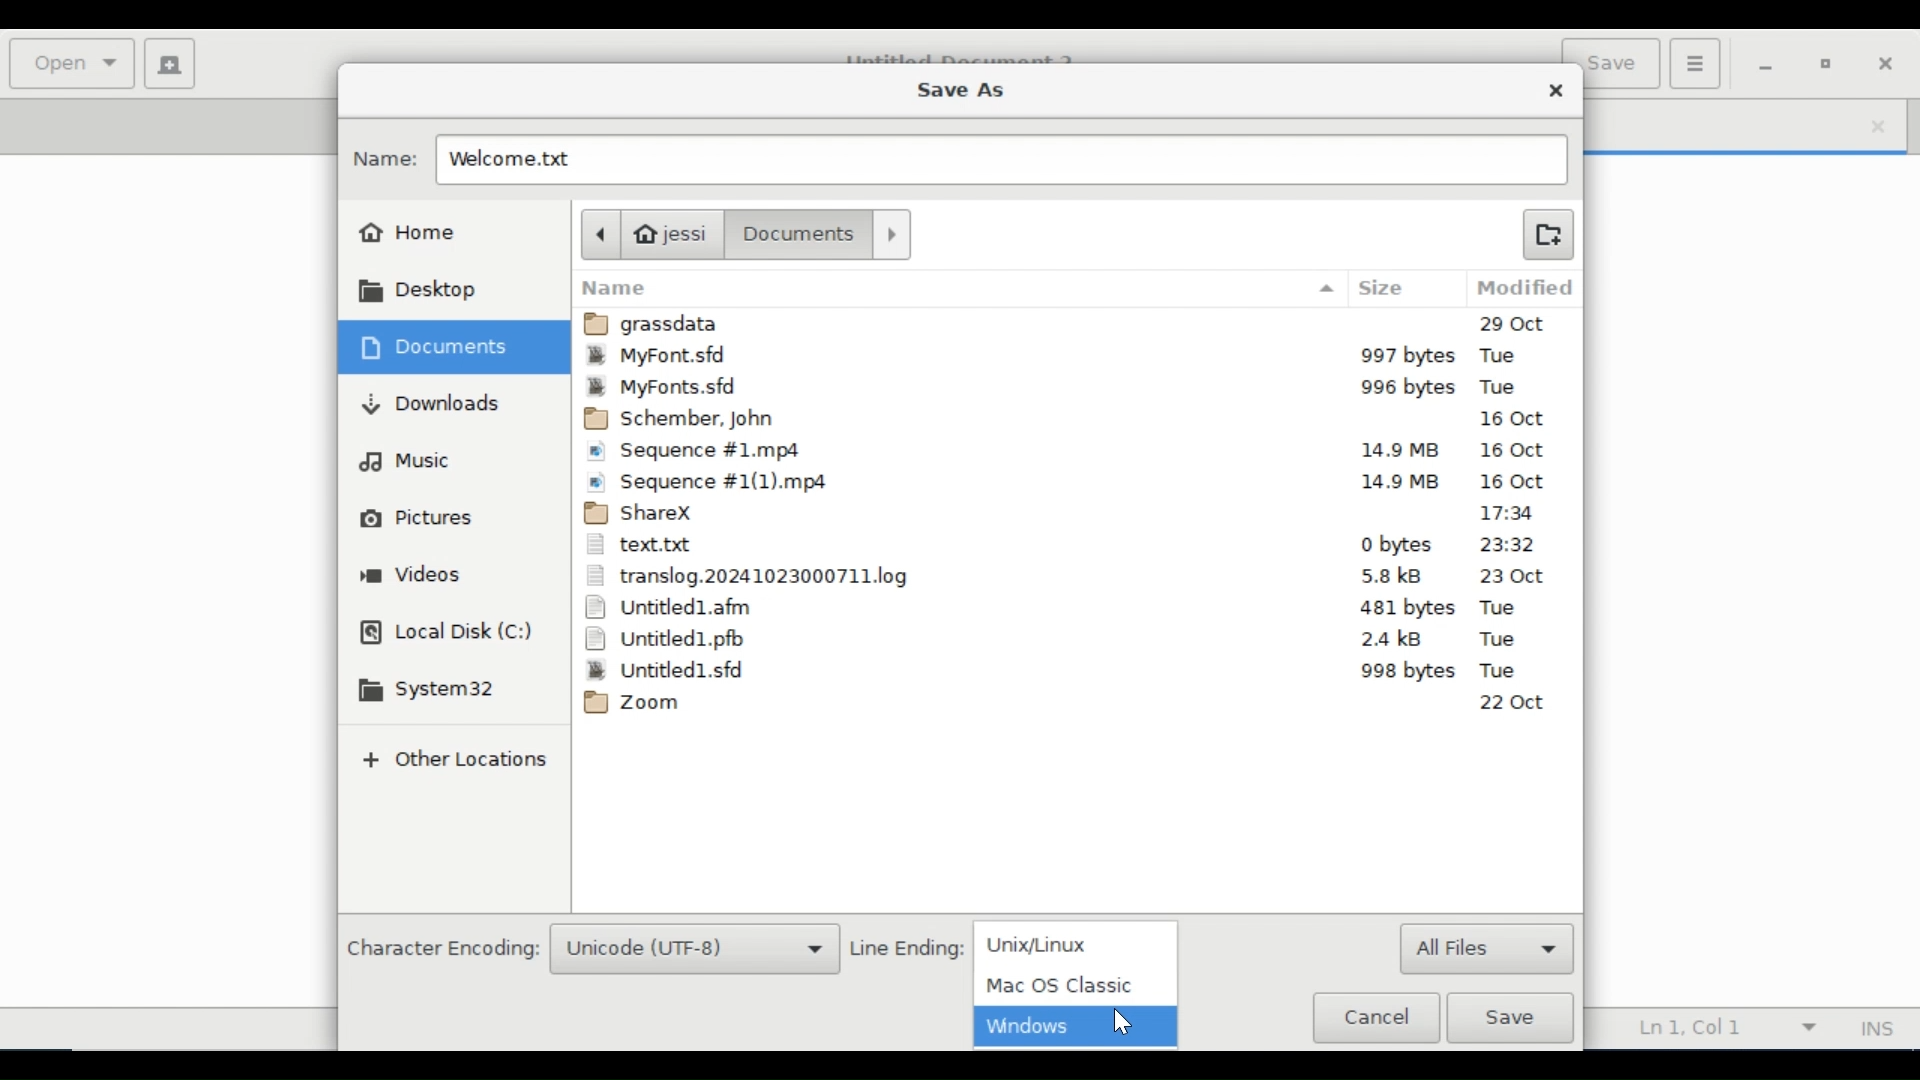  Describe the element at coordinates (905, 946) in the screenshot. I see `Line Ending` at that location.